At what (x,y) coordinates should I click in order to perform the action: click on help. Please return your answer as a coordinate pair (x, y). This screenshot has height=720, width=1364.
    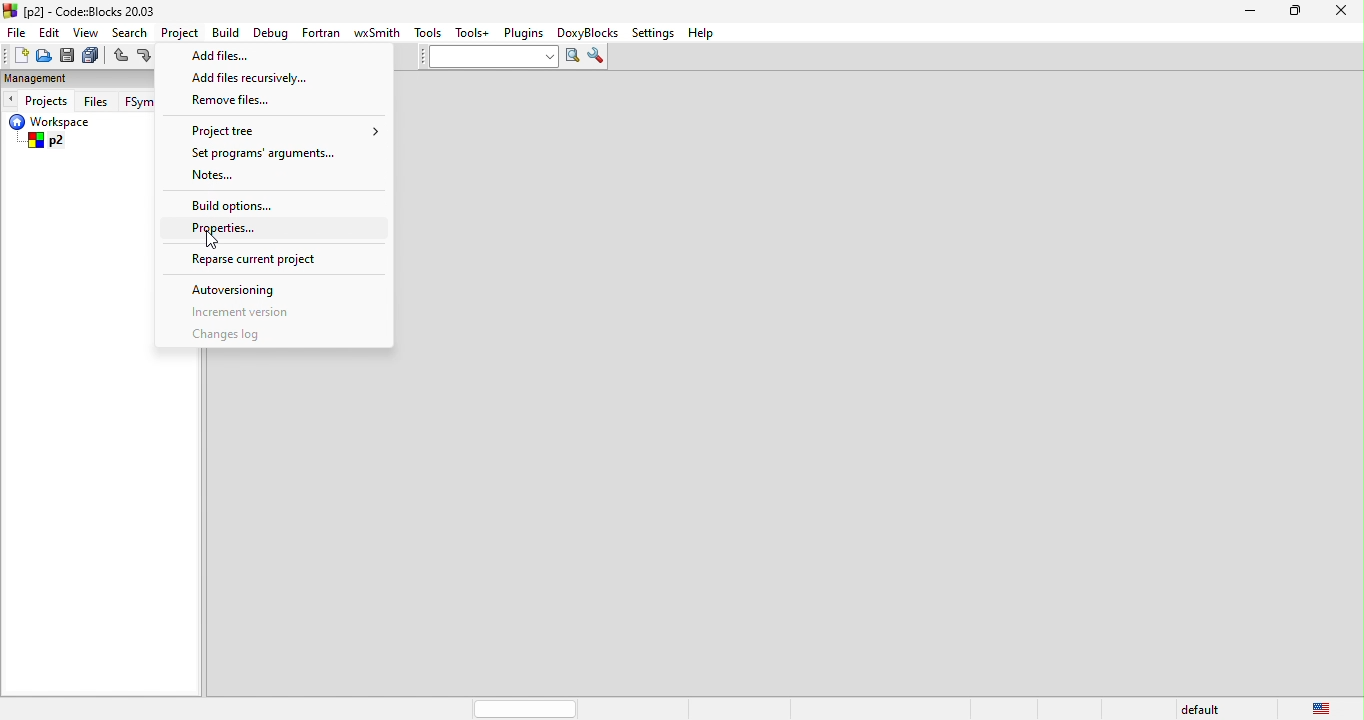
    Looking at the image, I should click on (701, 35).